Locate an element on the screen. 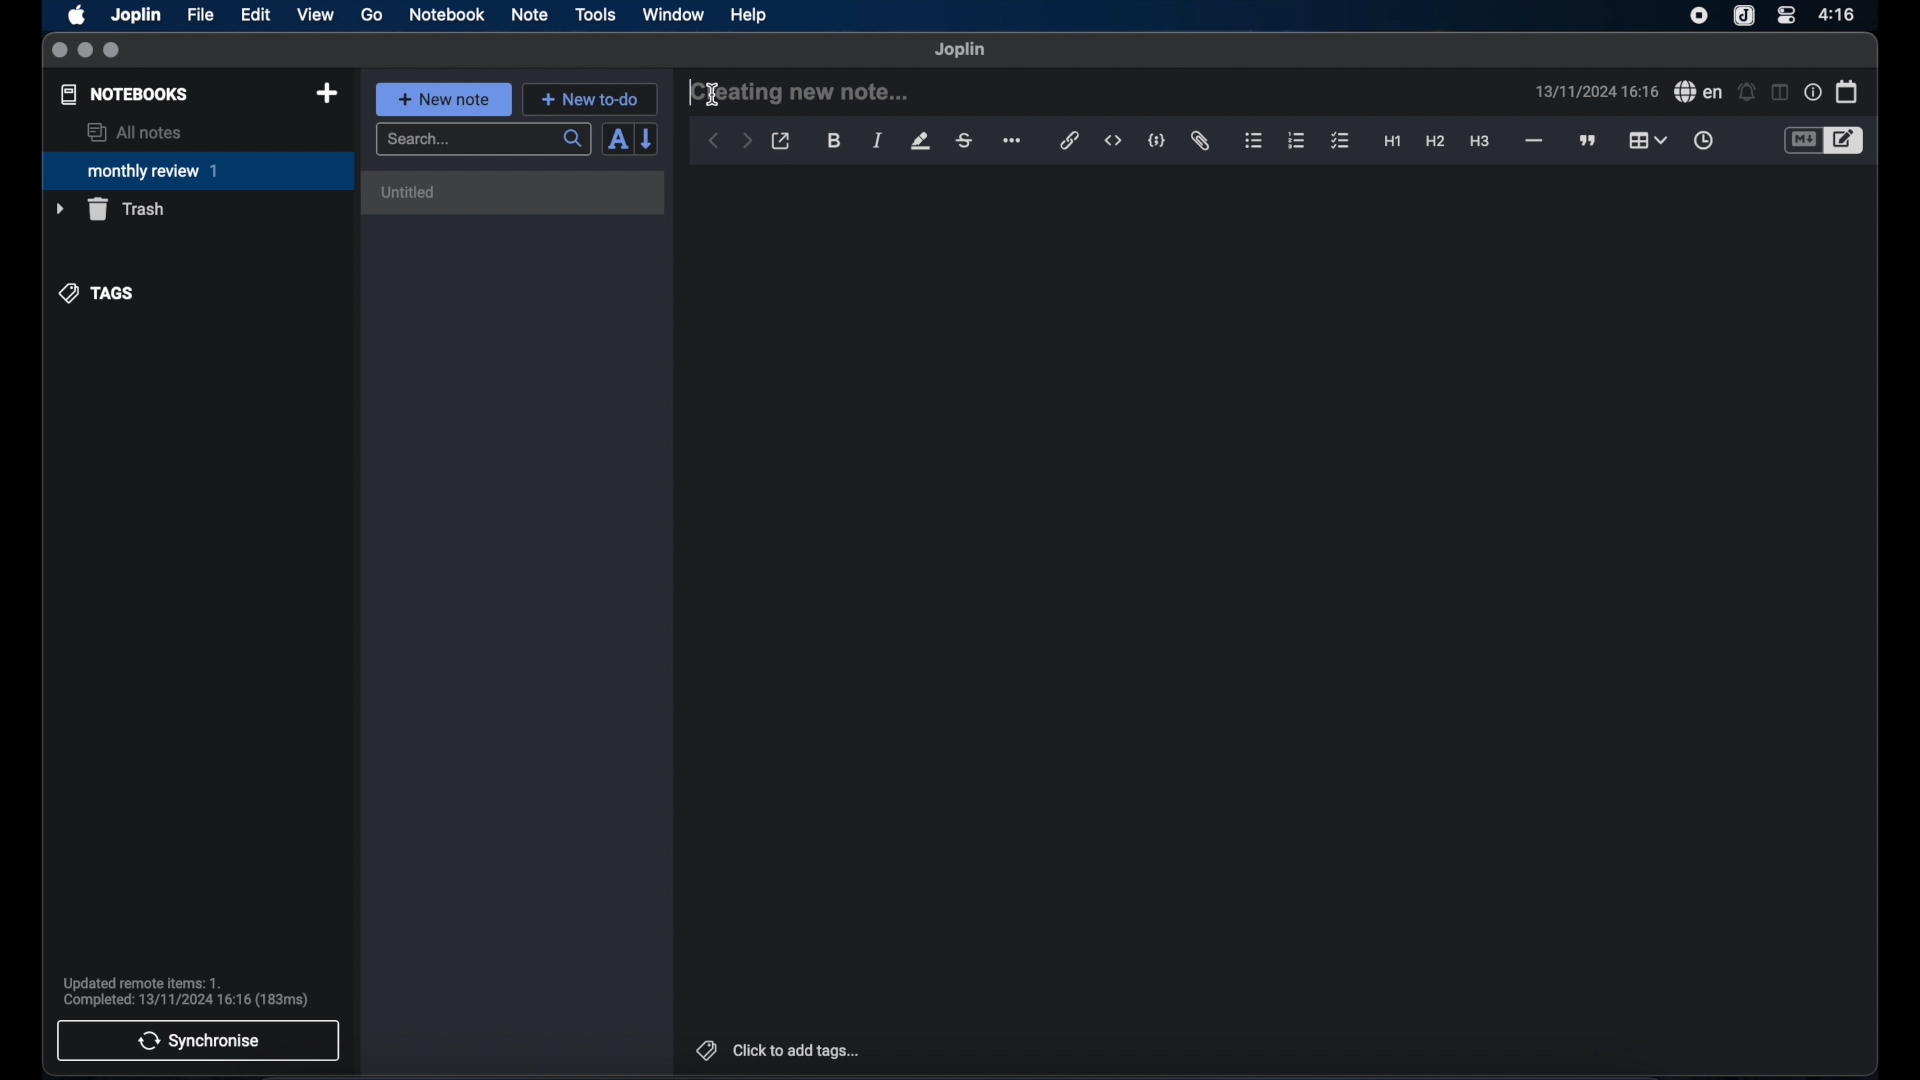 This screenshot has width=1920, height=1080. window is located at coordinates (674, 14).